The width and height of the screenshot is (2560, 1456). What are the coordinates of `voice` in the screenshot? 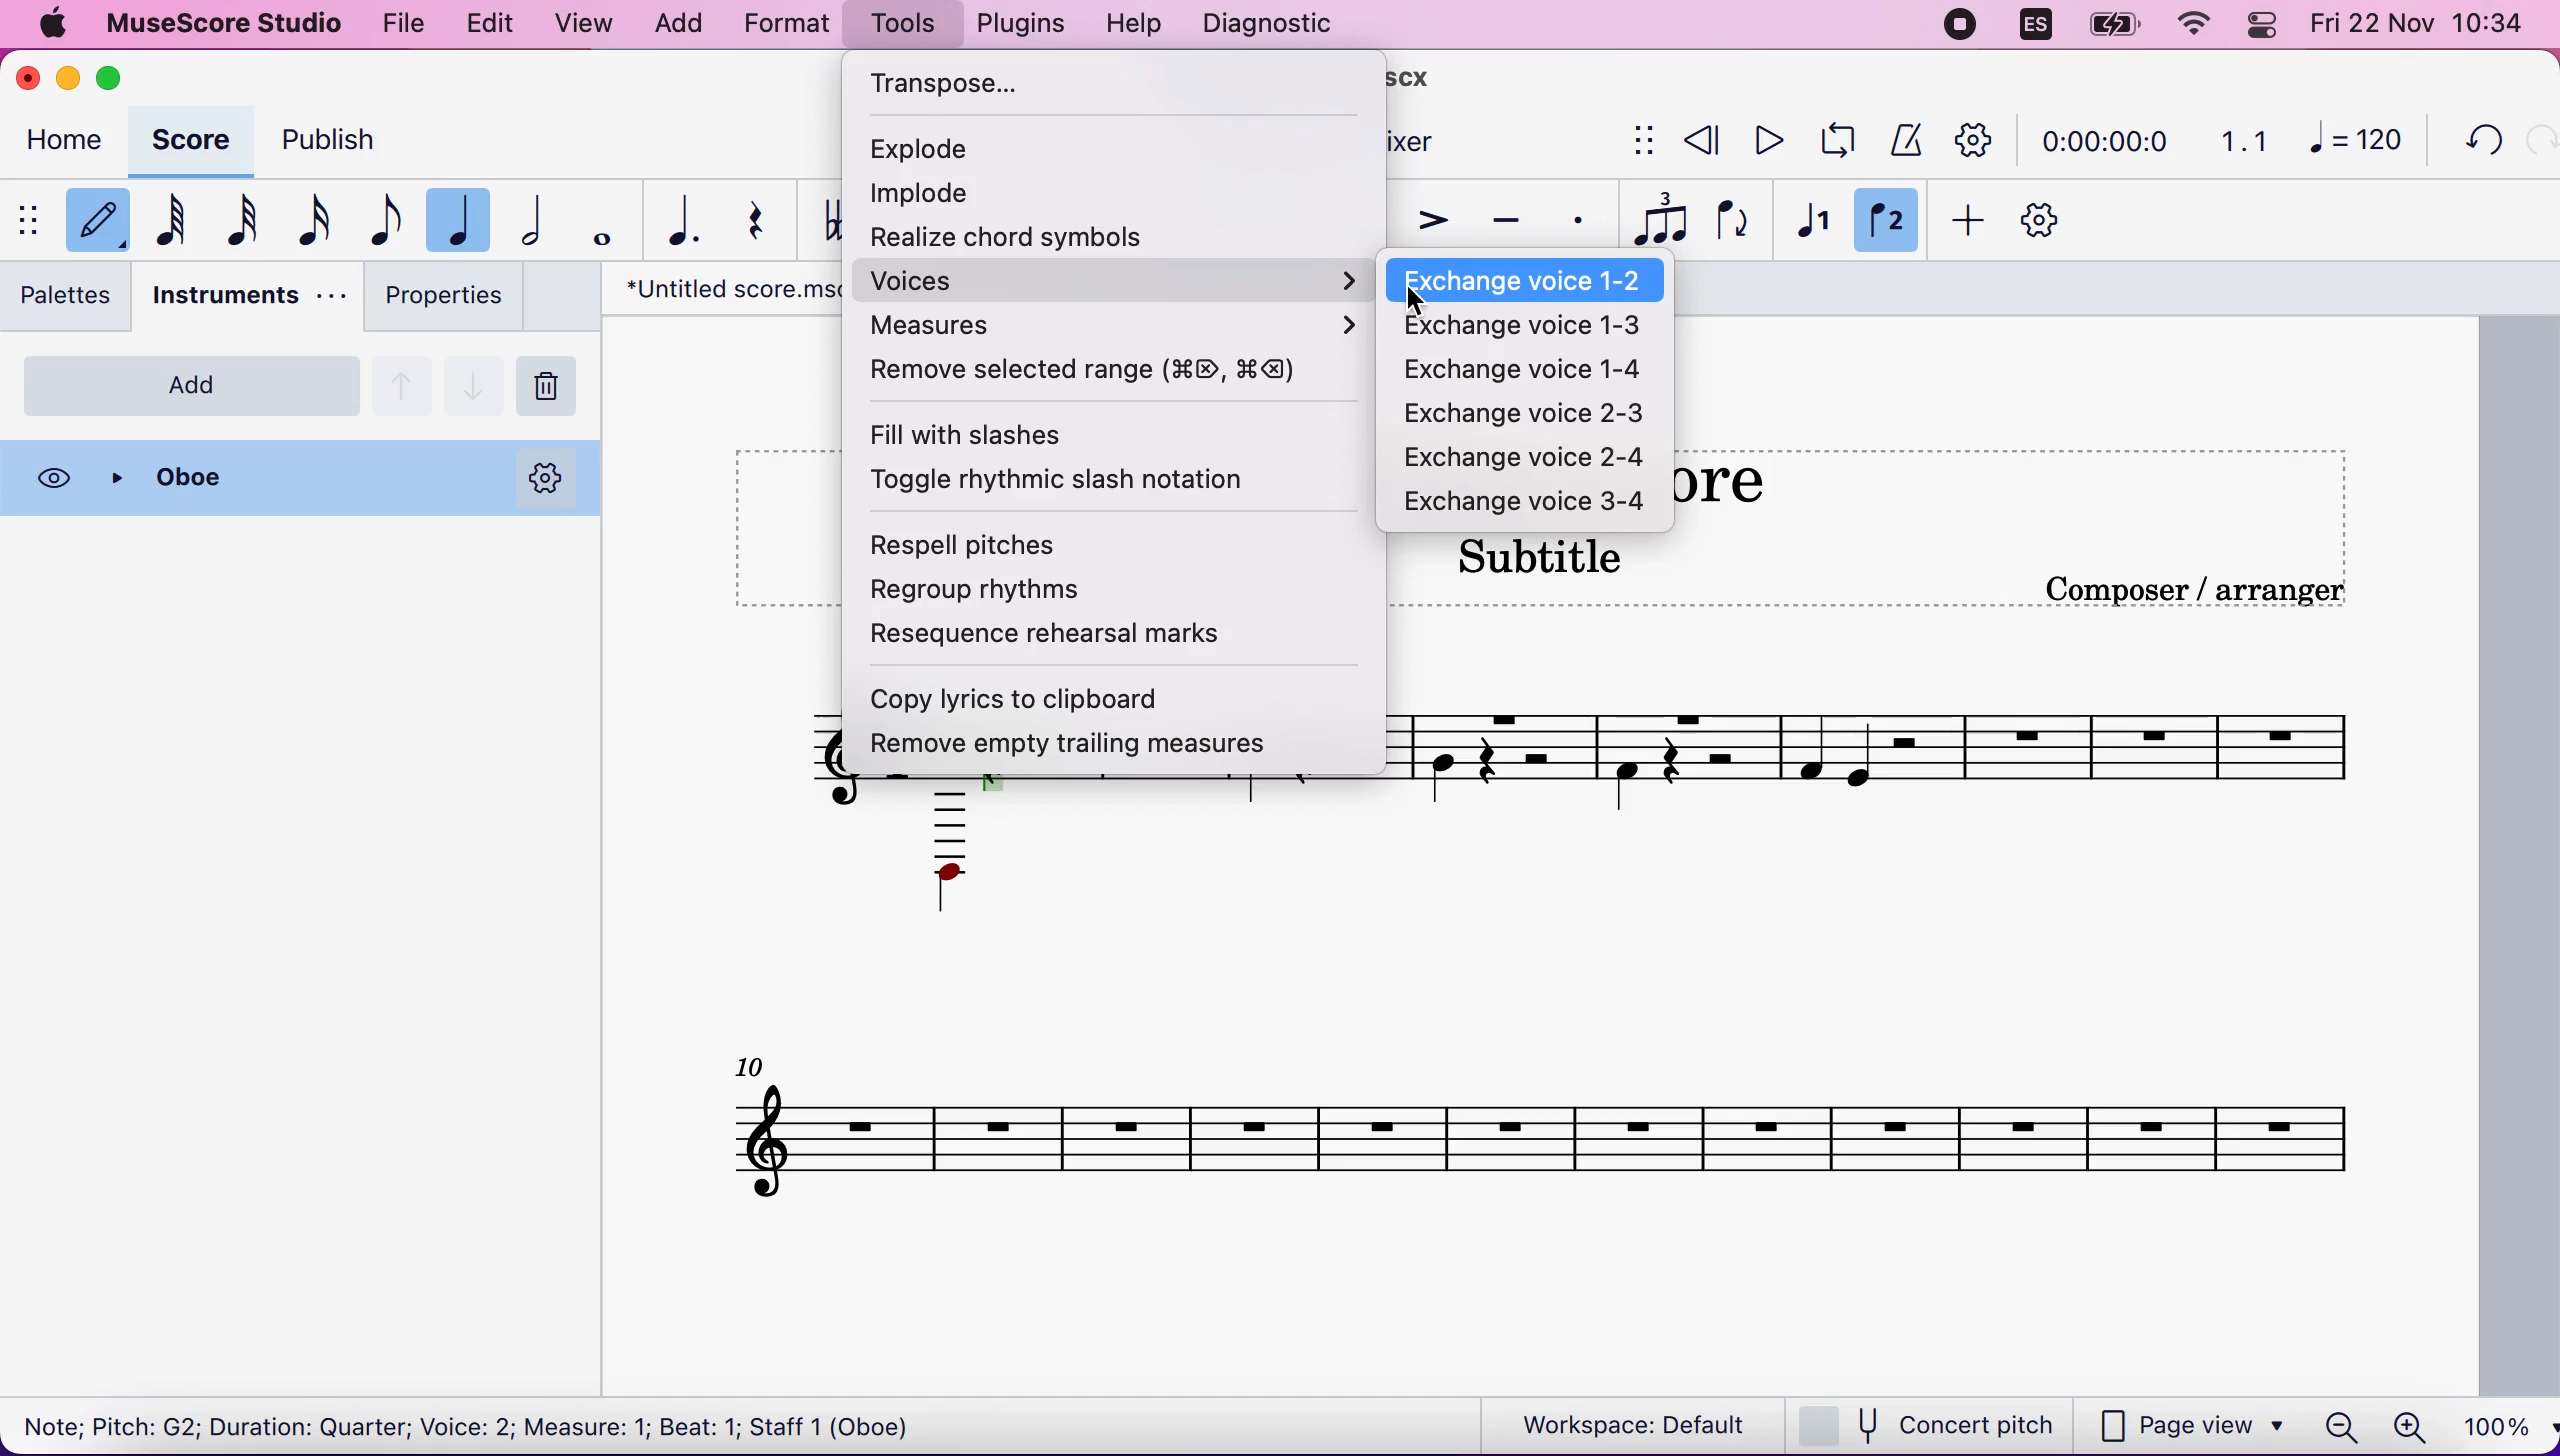 It's located at (1120, 283).